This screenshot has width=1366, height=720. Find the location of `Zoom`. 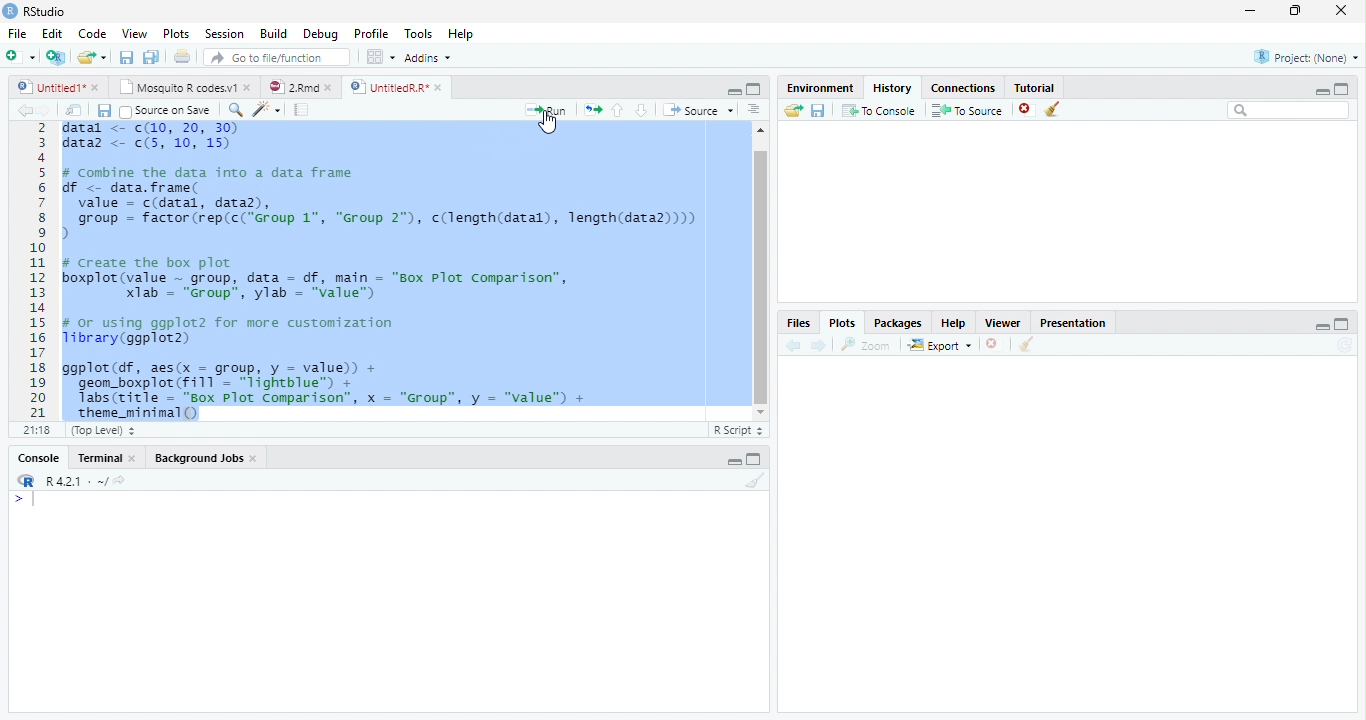

Zoom is located at coordinates (866, 345).